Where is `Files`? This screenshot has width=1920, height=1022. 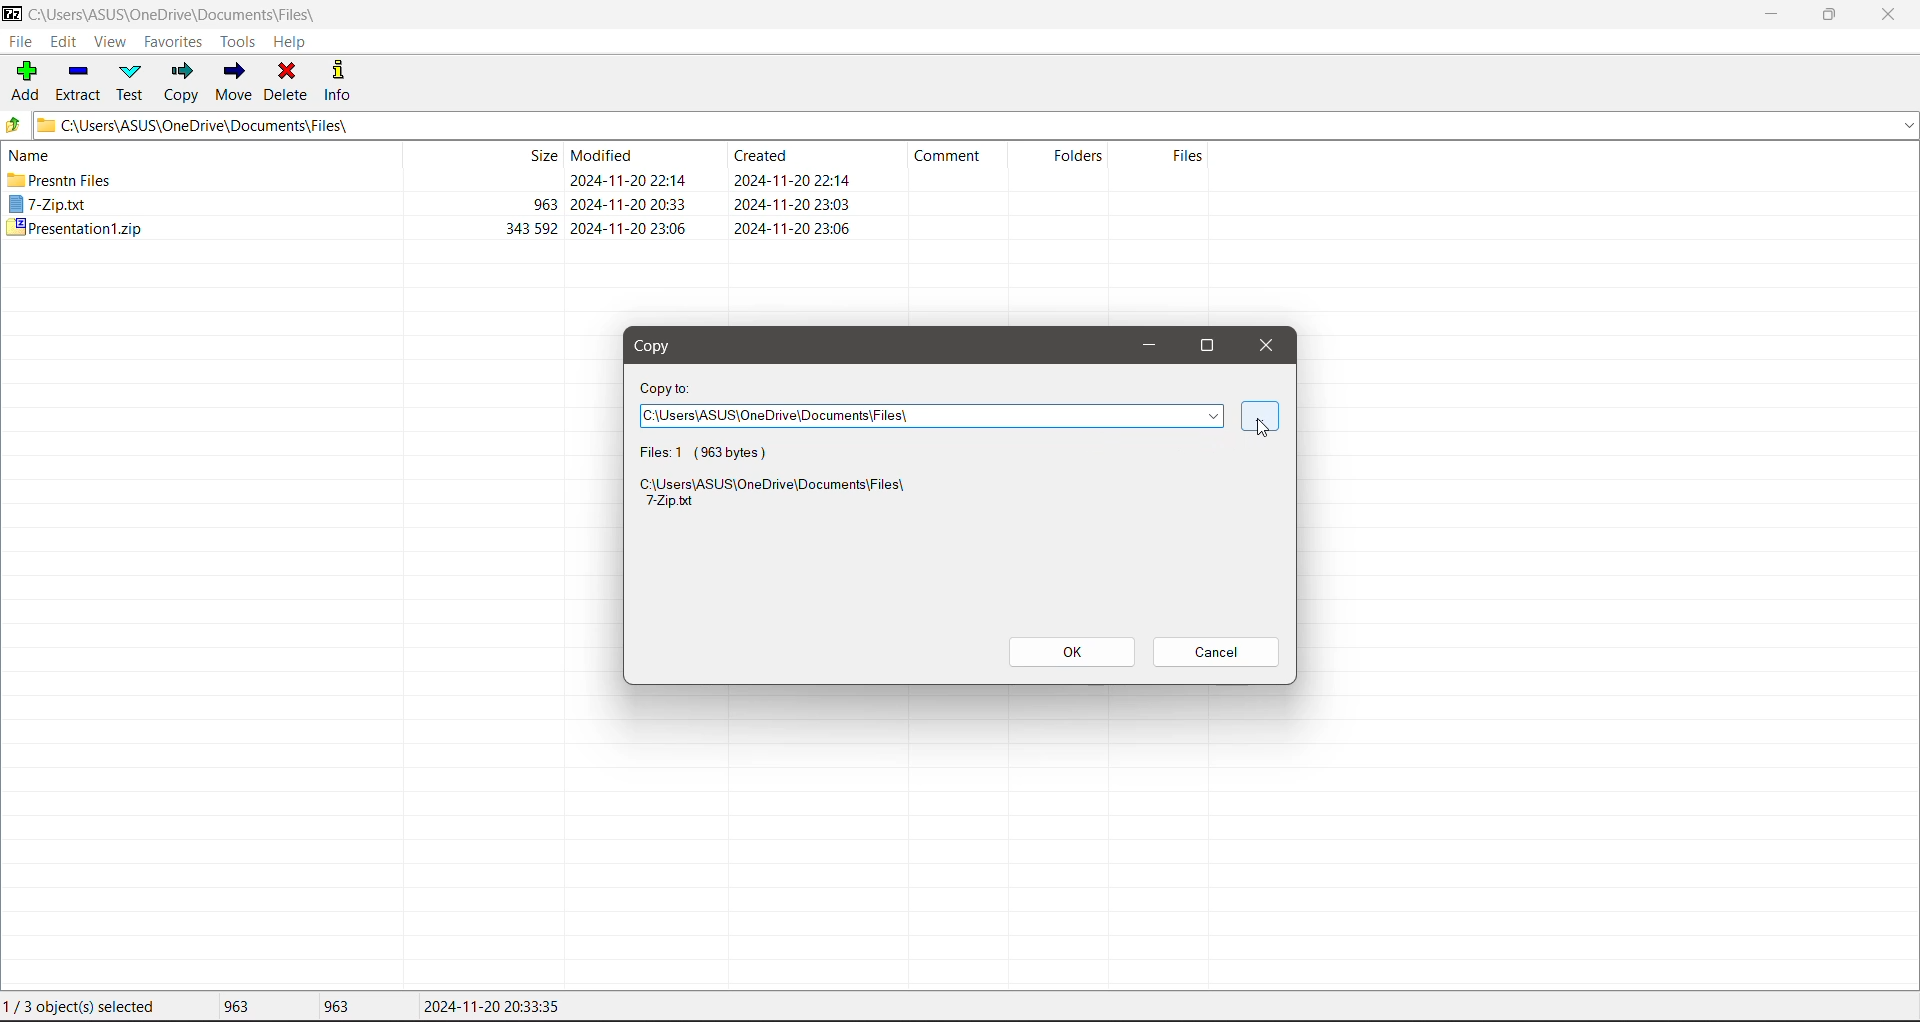
Files is located at coordinates (1165, 166).